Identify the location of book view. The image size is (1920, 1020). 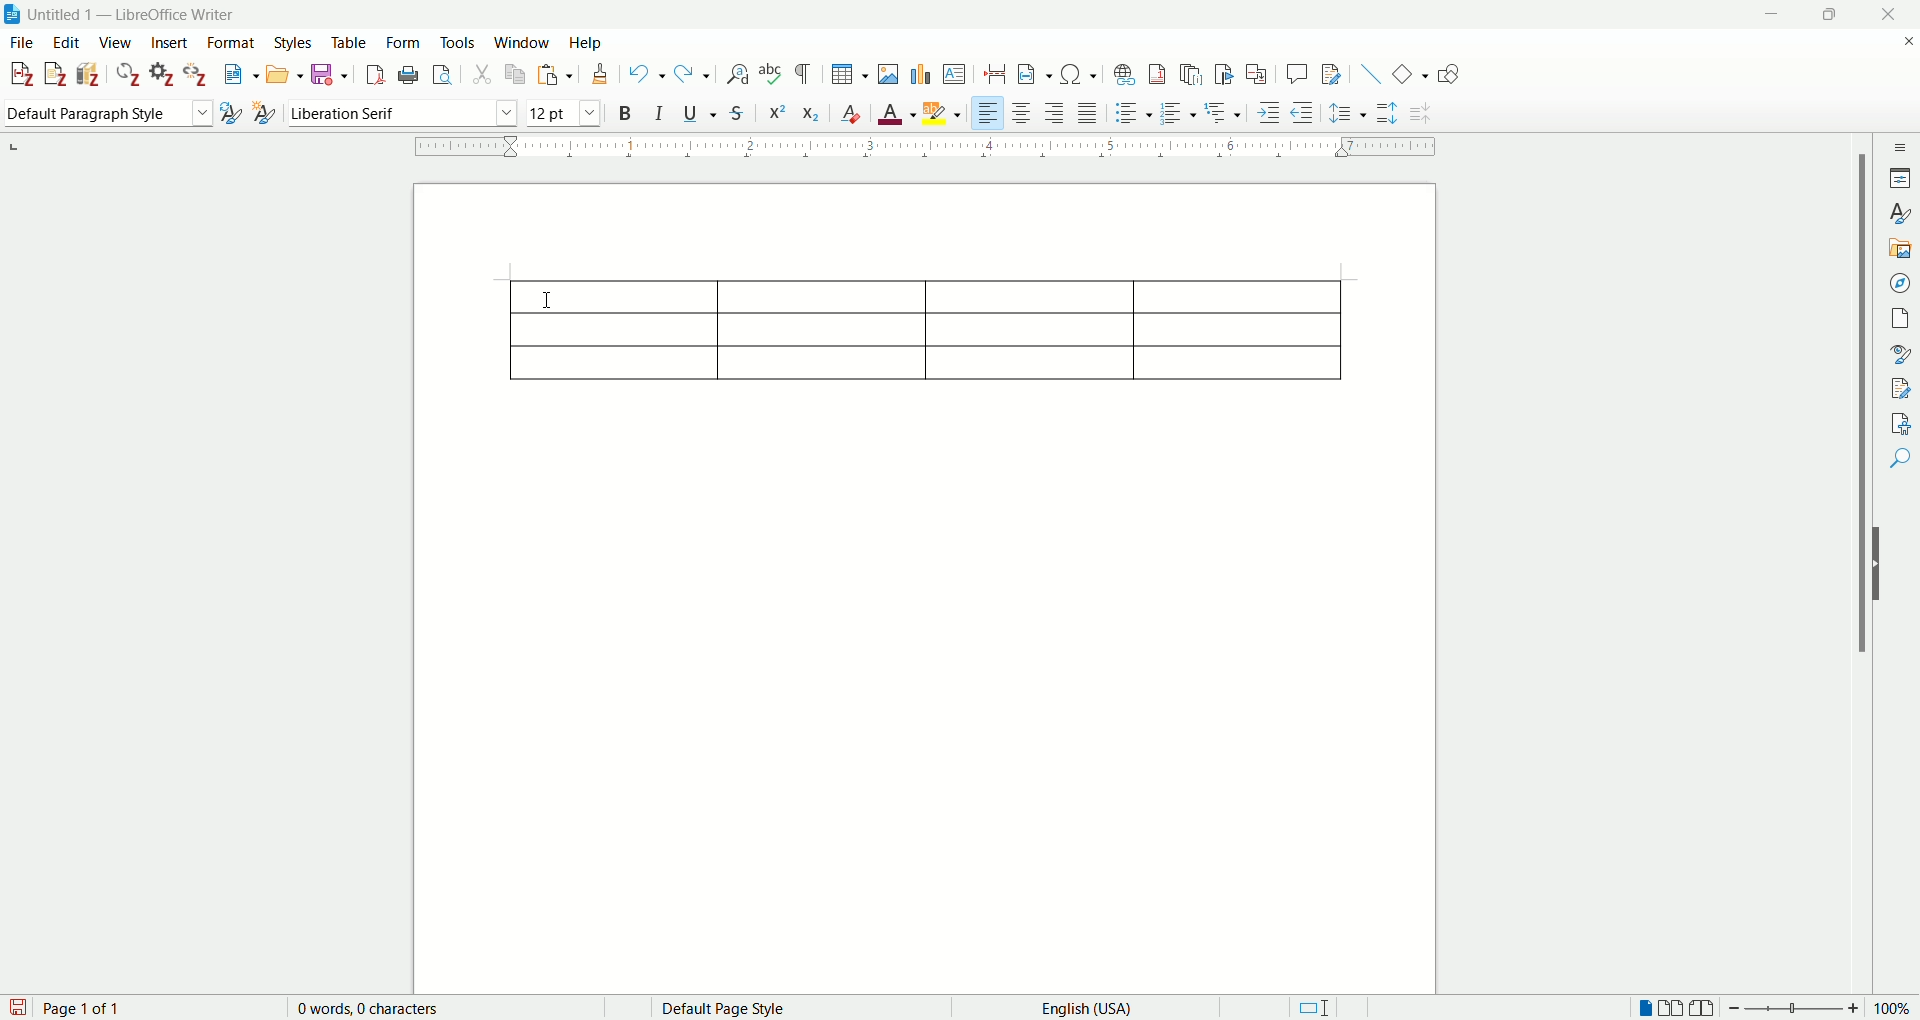
(1703, 1008).